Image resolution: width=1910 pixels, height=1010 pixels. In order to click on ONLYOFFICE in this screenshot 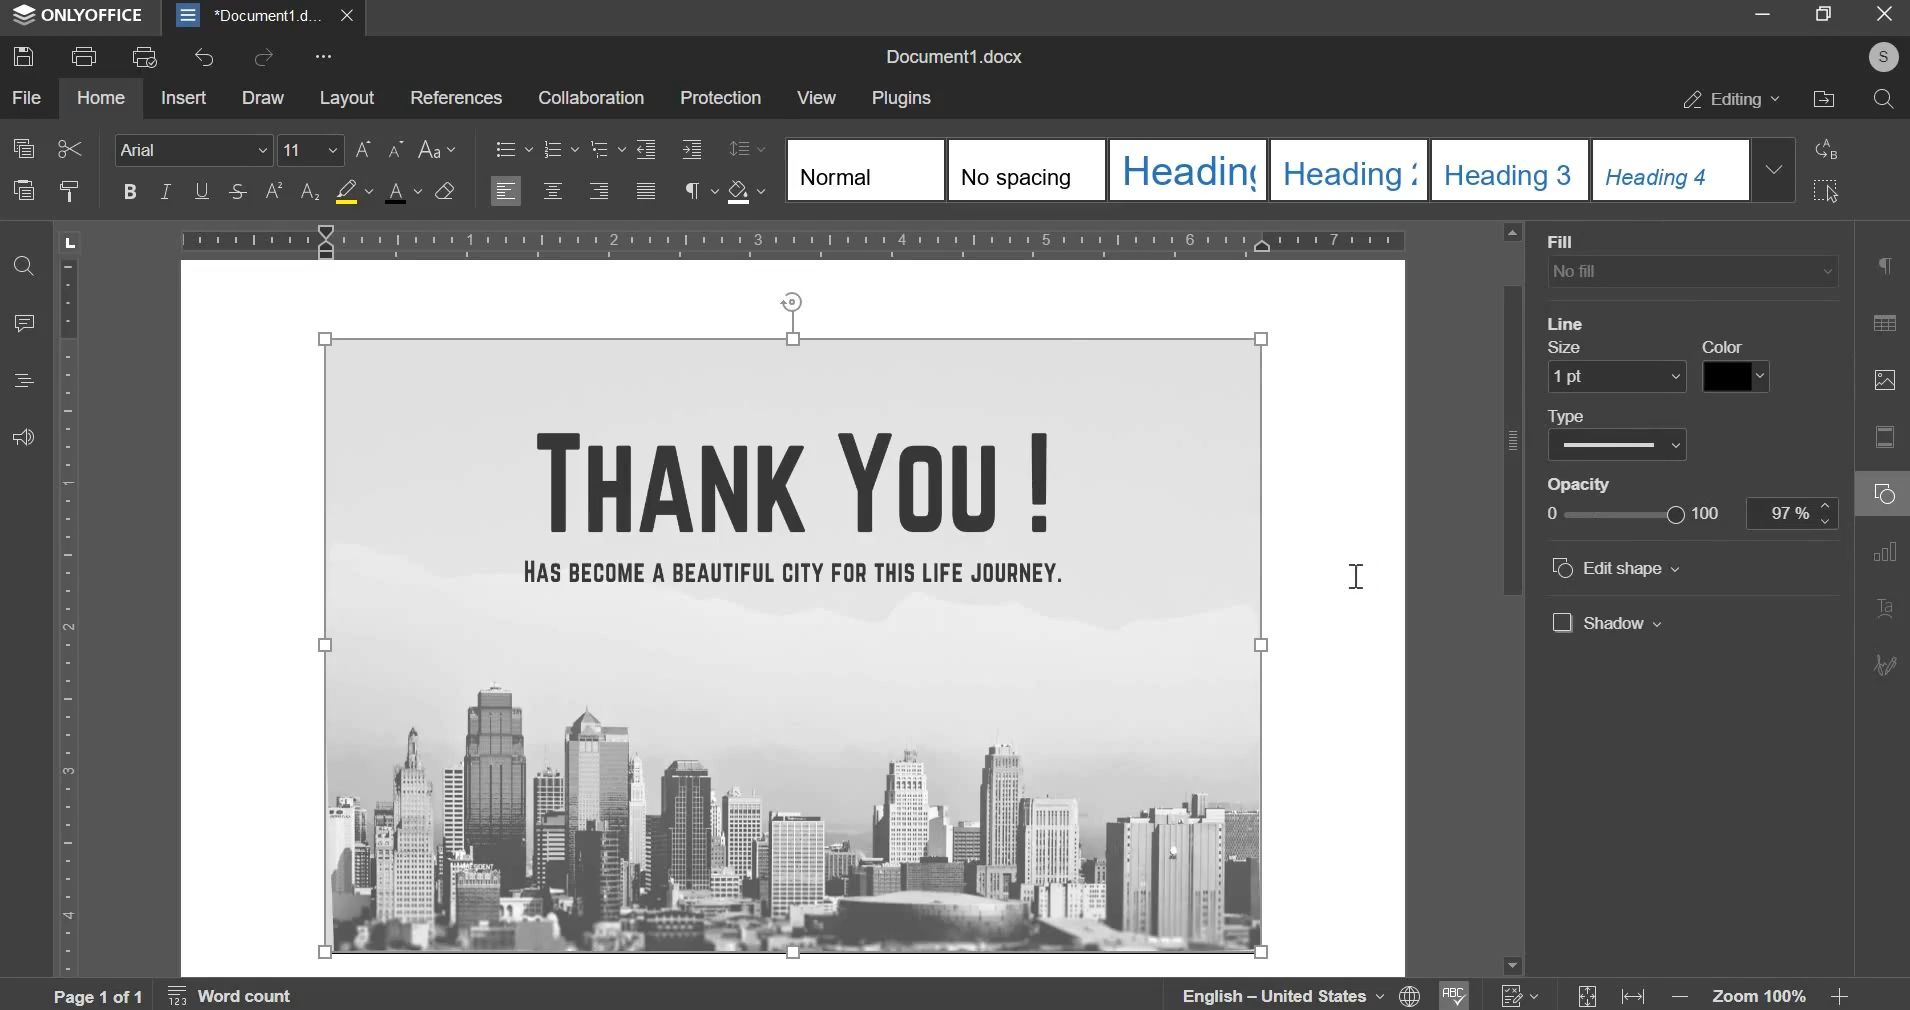, I will do `click(82, 17)`.